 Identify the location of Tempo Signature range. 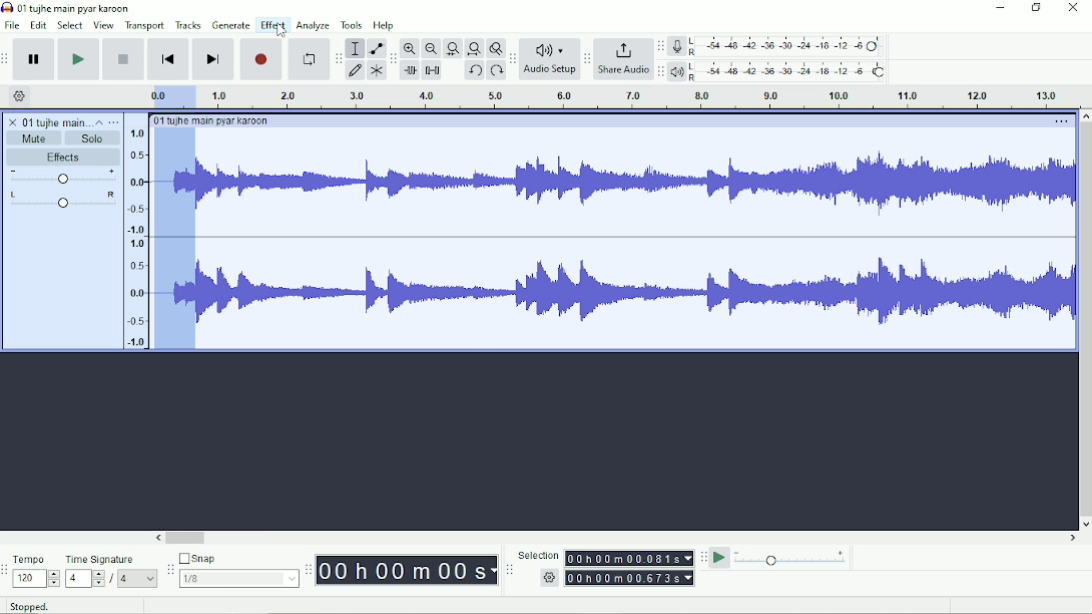
(84, 578).